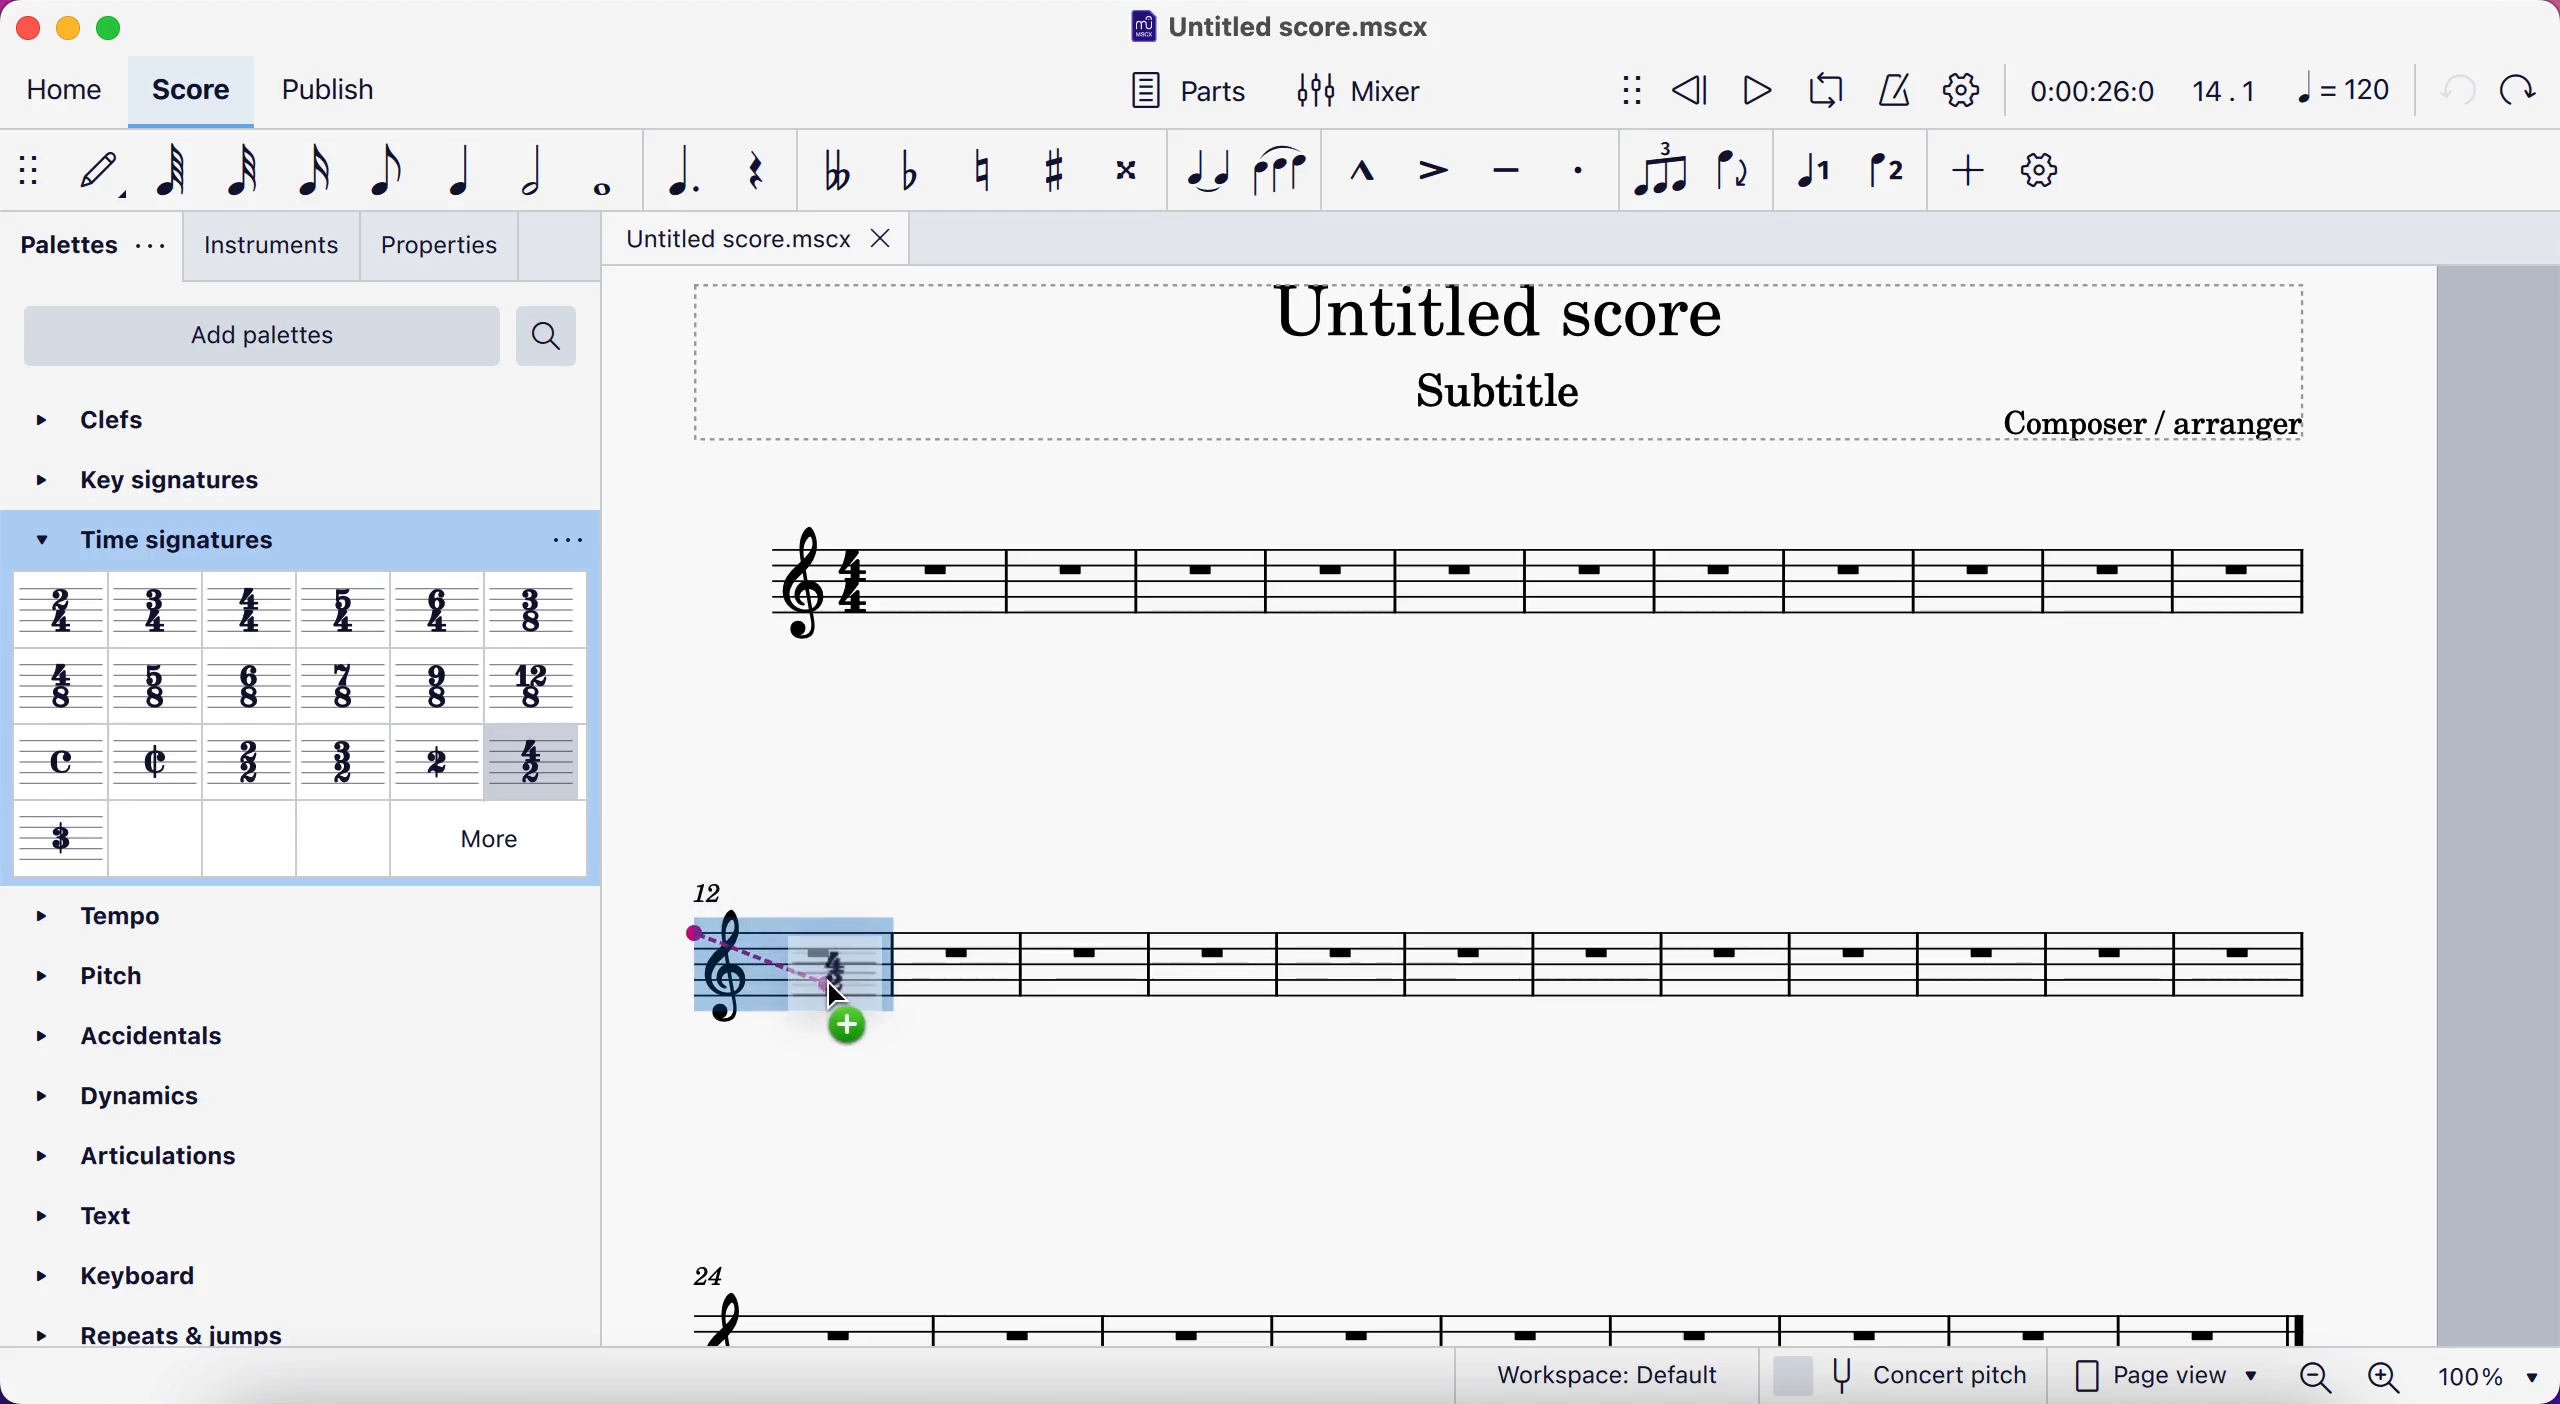 This screenshot has width=2560, height=1404. I want to click on instruments, so click(269, 250).